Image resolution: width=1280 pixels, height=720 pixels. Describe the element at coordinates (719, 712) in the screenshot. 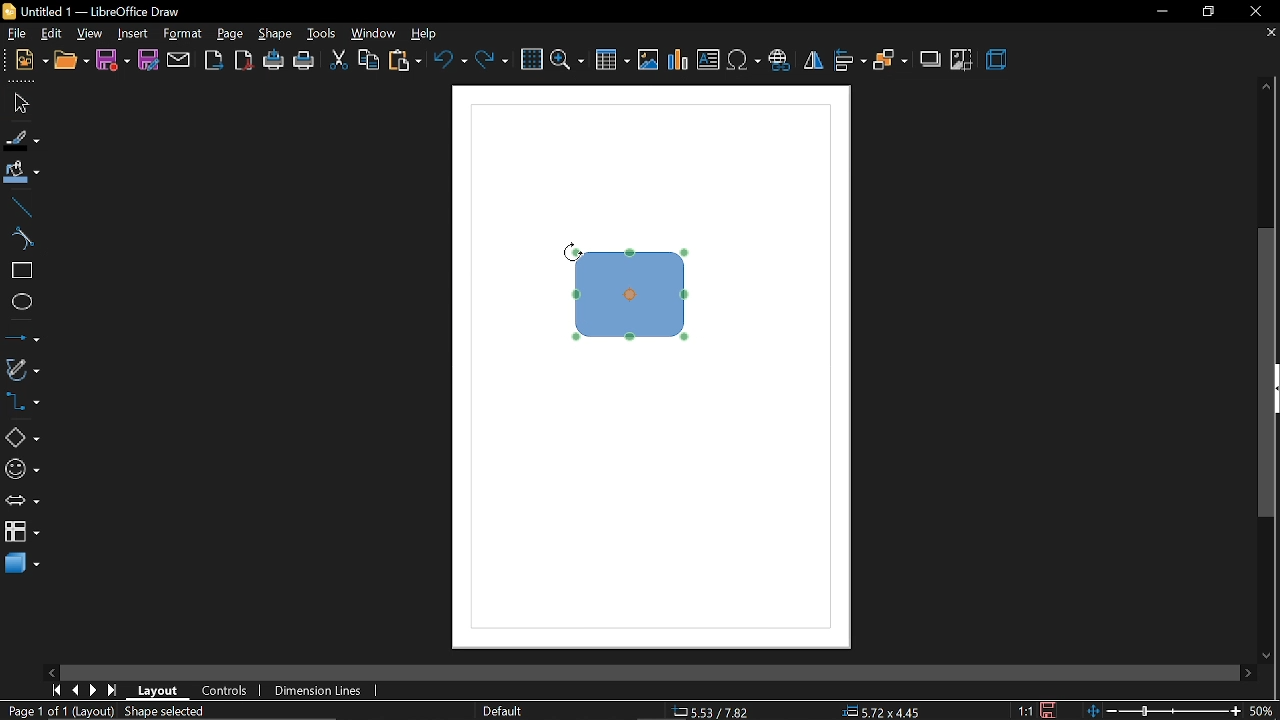

I see `5.53/7.82` at that location.